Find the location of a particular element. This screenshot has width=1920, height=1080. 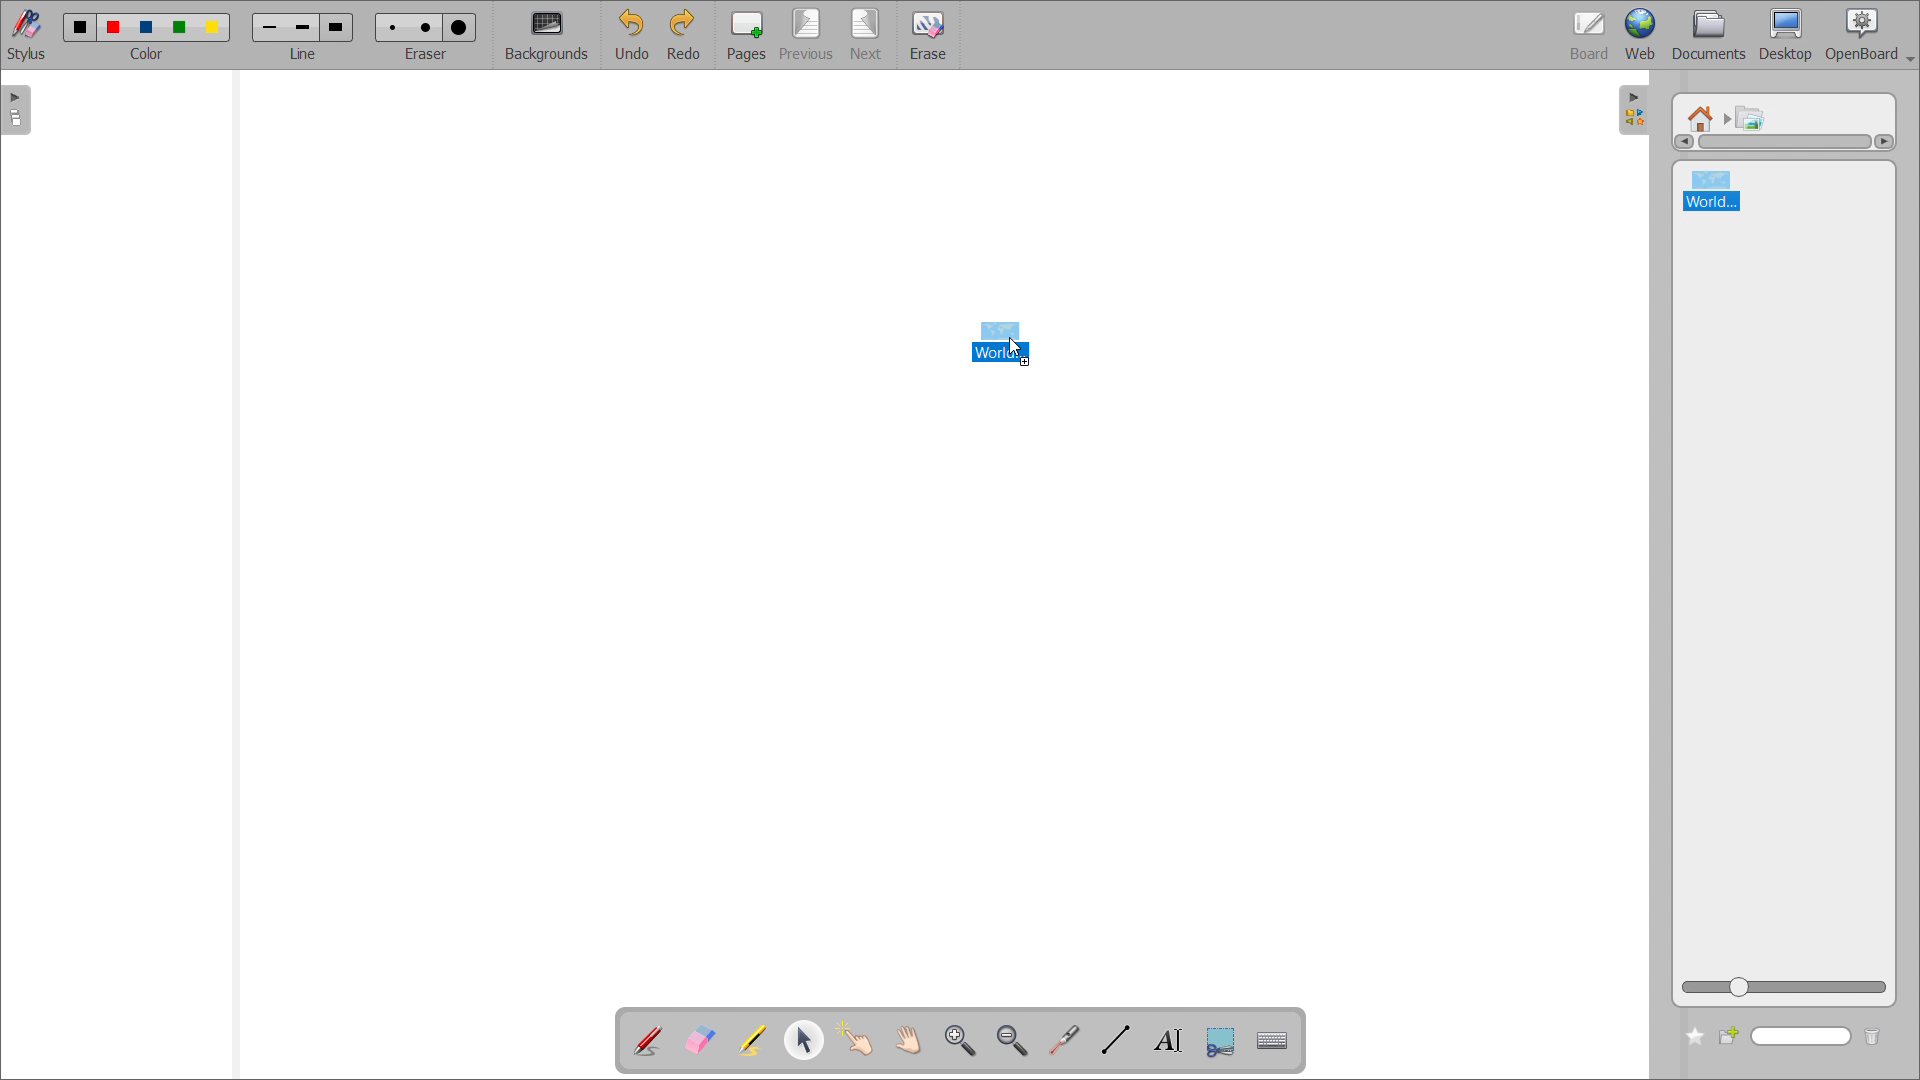

zoom out is located at coordinates (1012, 1041).